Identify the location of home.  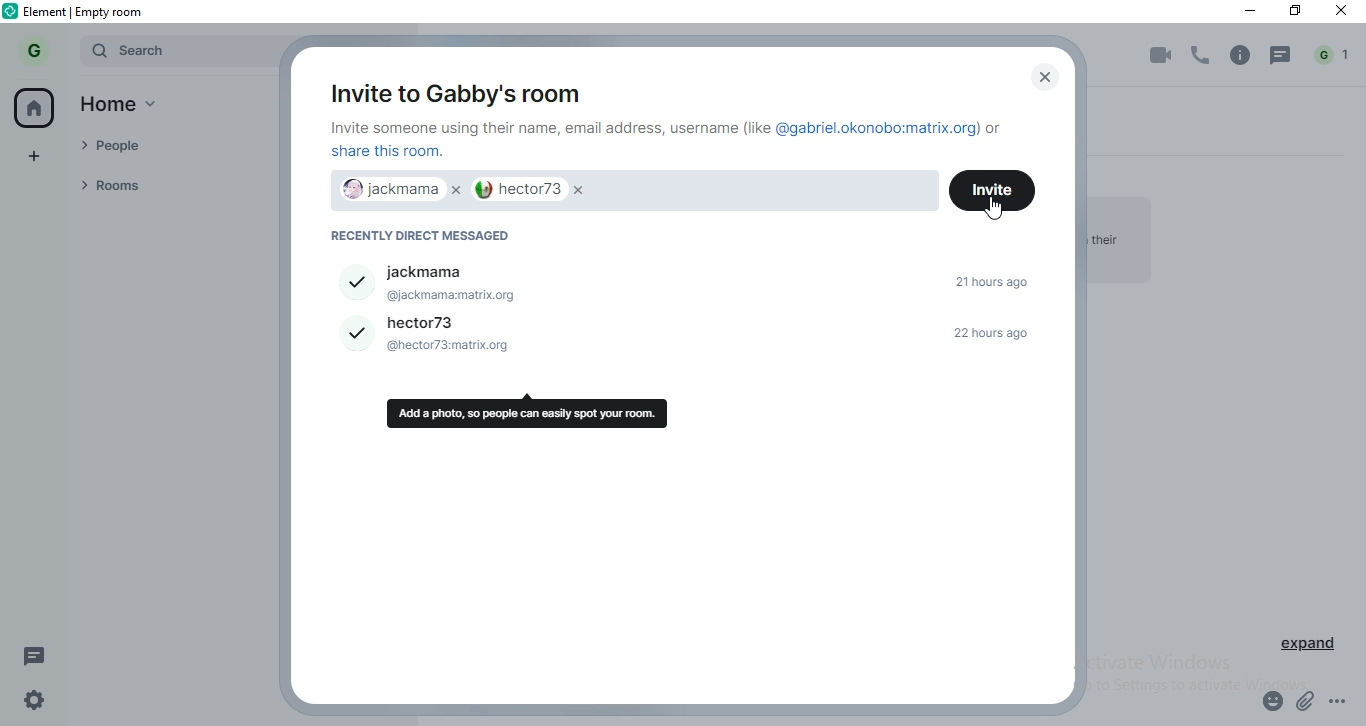
(37, 107).